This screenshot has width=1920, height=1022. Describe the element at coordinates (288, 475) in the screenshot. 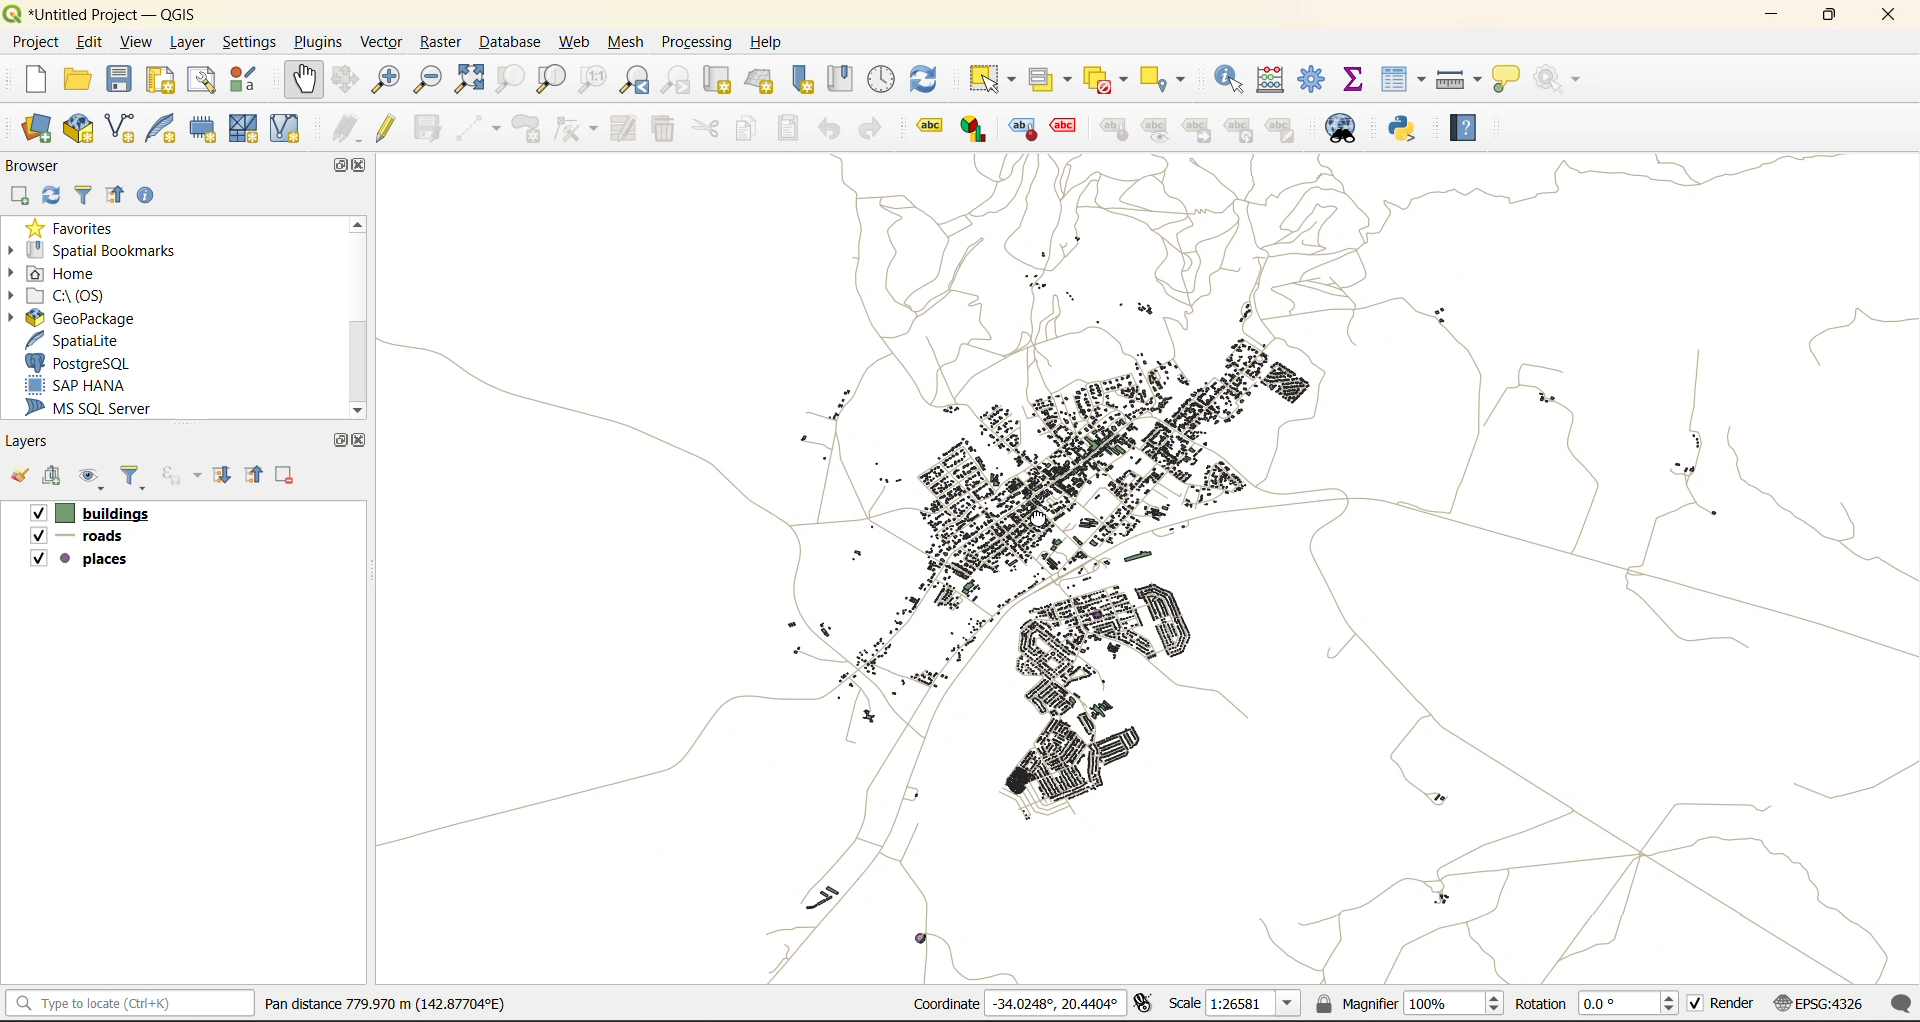

I see `remove` at that location.